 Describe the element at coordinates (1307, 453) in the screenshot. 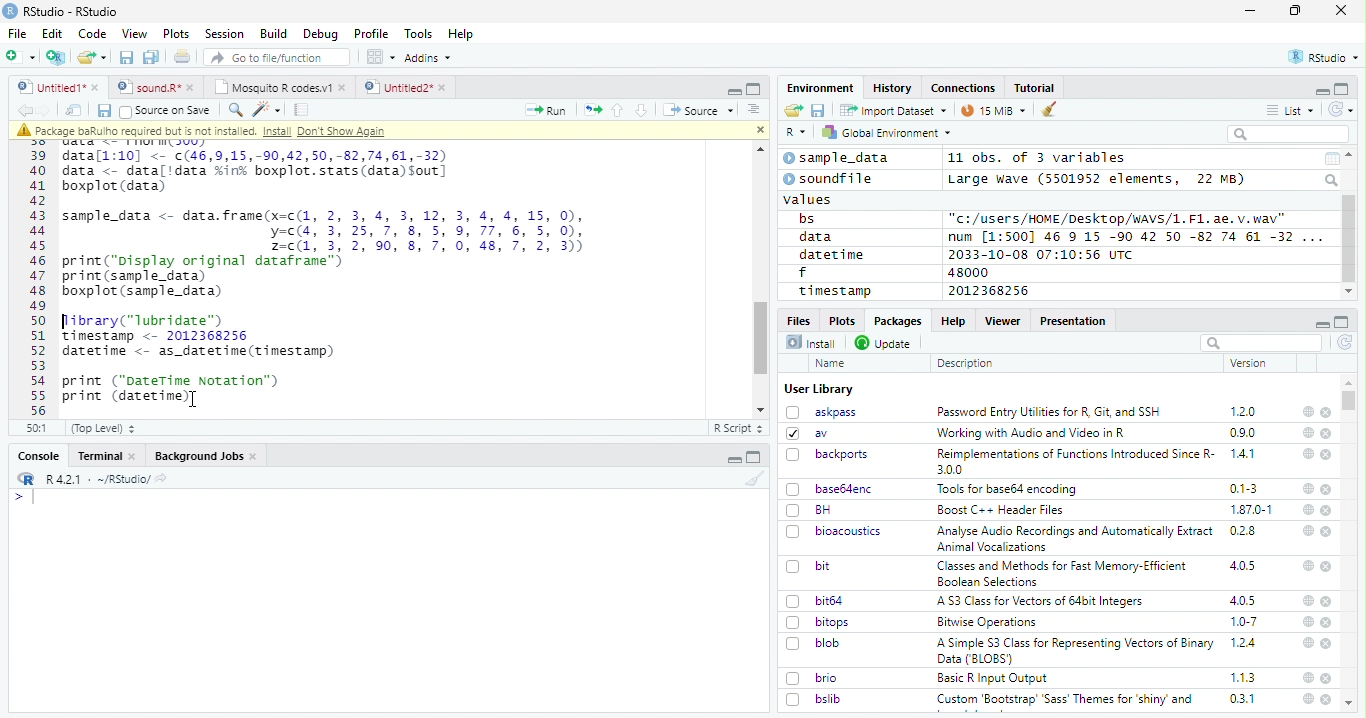

I see `help` at that location.